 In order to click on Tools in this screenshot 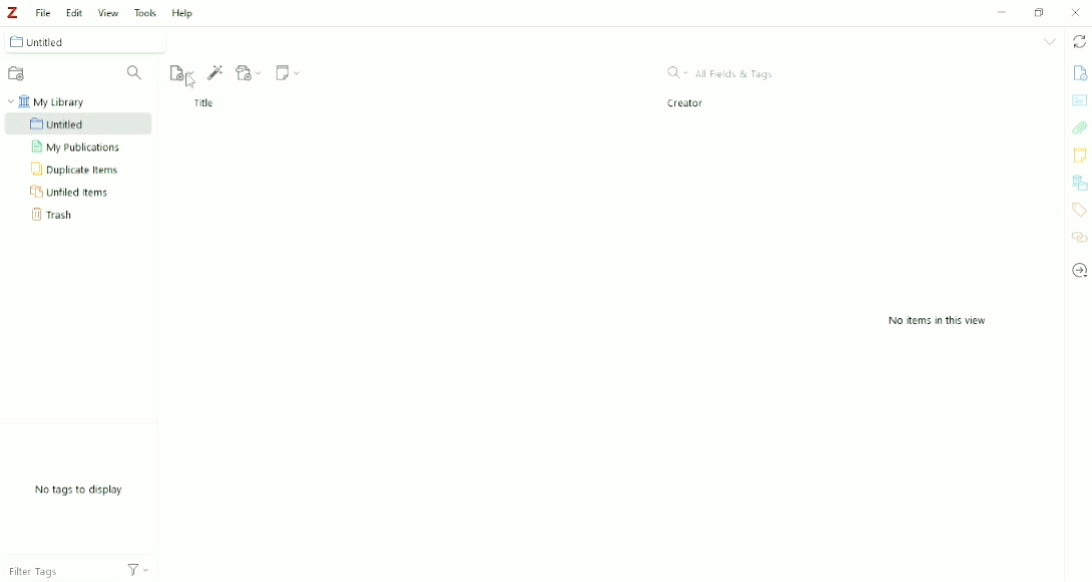, I will do `click(144, 11)`.